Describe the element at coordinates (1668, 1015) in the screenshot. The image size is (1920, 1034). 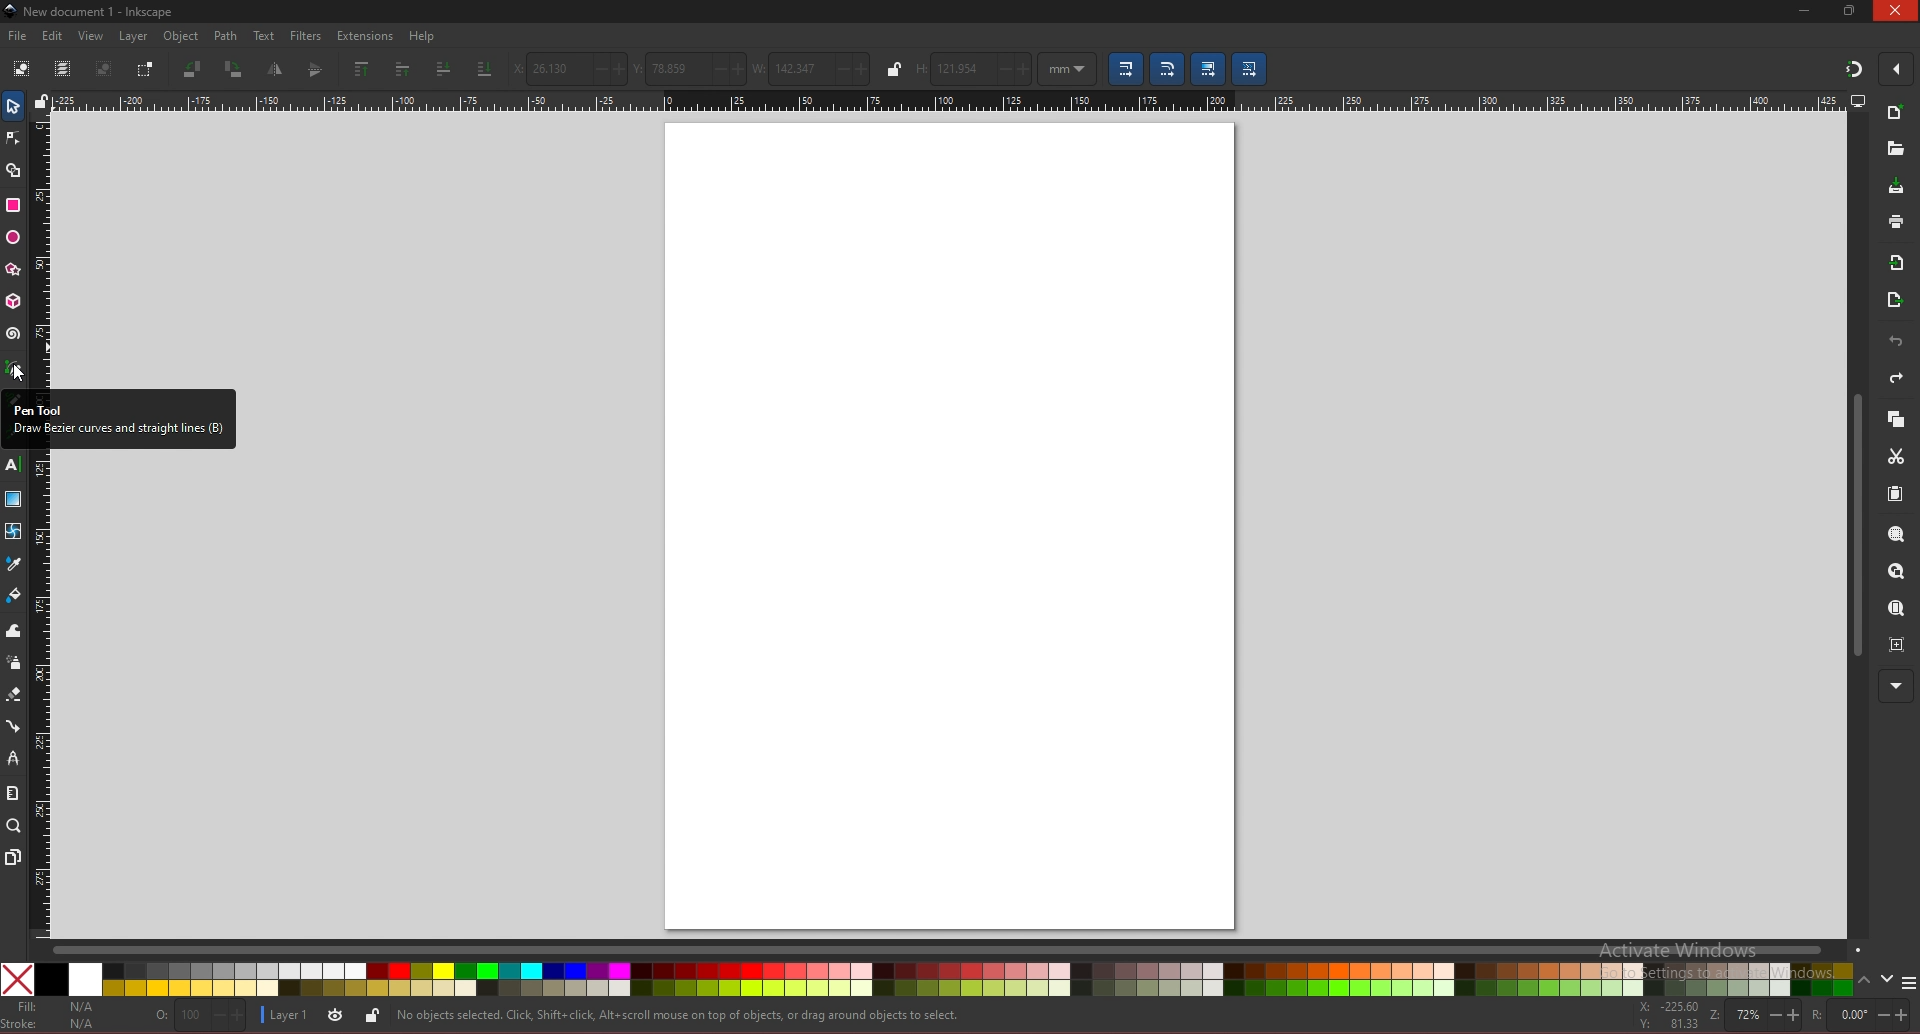
I see `x and y coordinates` at that location.